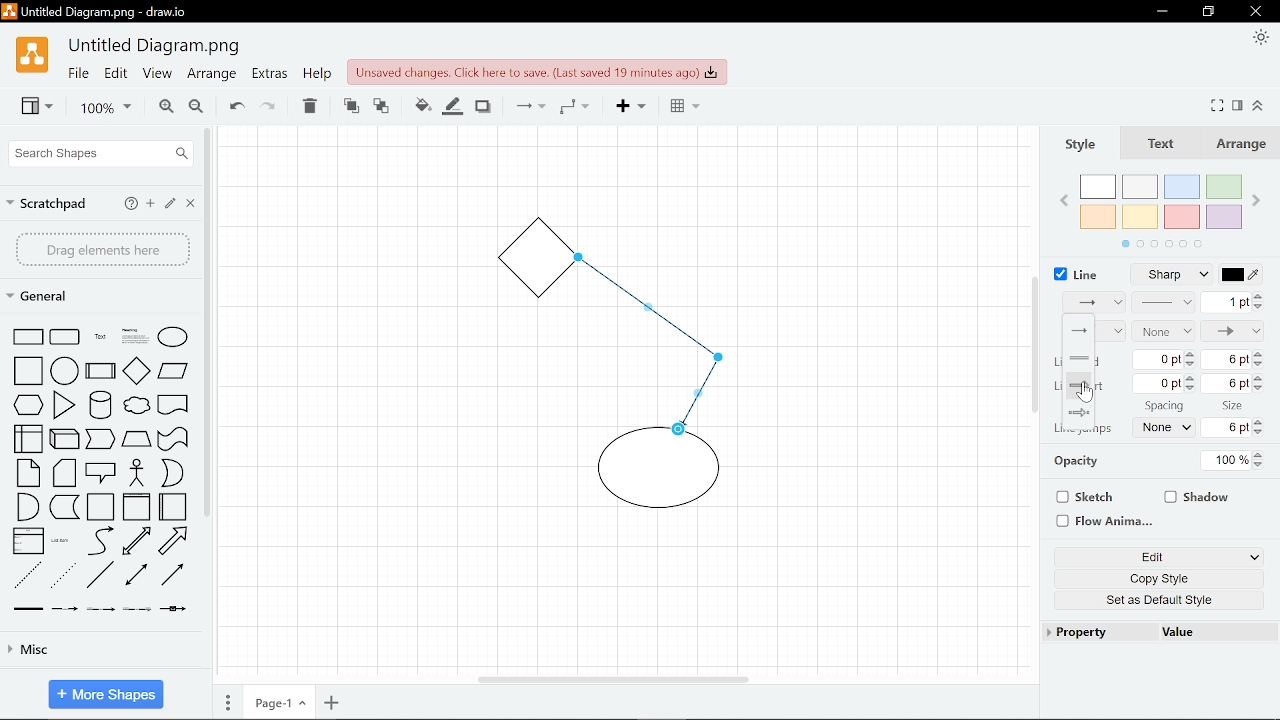  Describe the element at coordinates (1191, 352) in the screenshot. I see `Increase line end` at that location.